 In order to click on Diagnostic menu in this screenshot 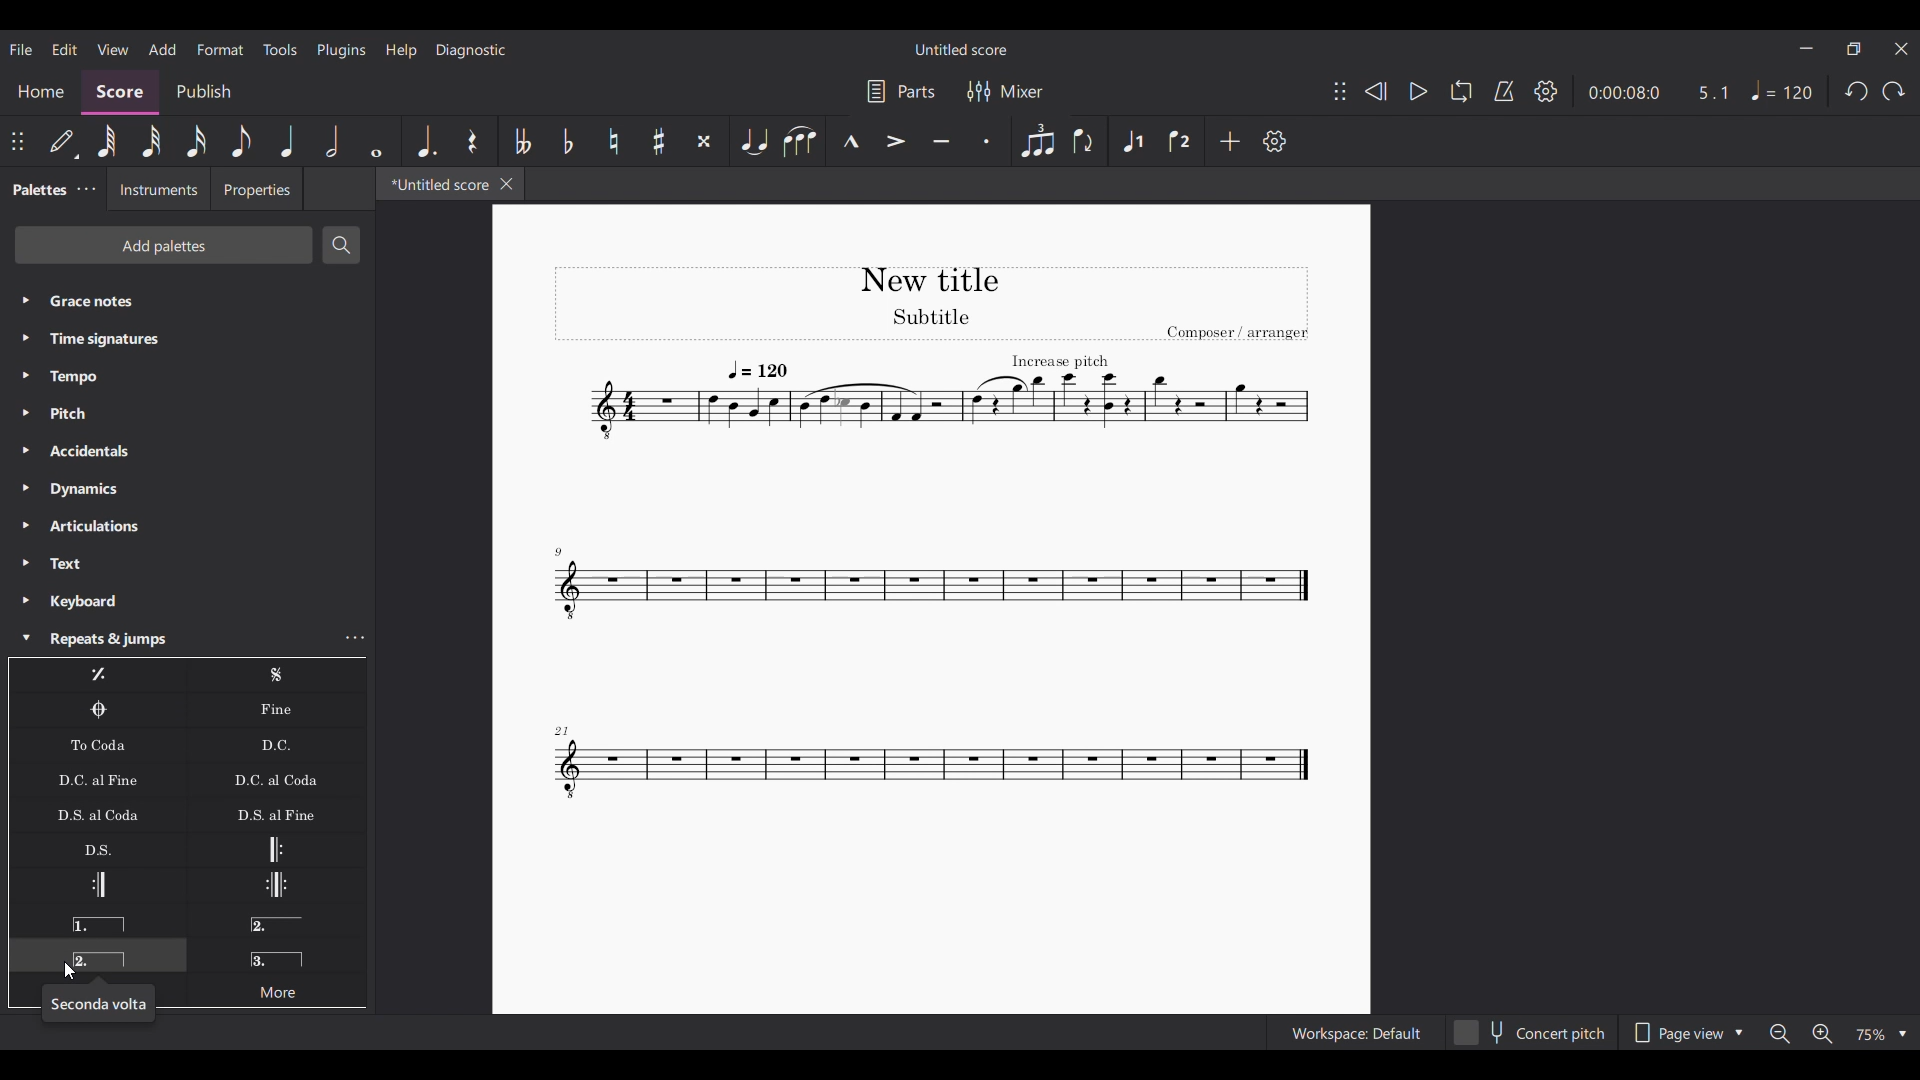, I will do `click(471, 51)`.